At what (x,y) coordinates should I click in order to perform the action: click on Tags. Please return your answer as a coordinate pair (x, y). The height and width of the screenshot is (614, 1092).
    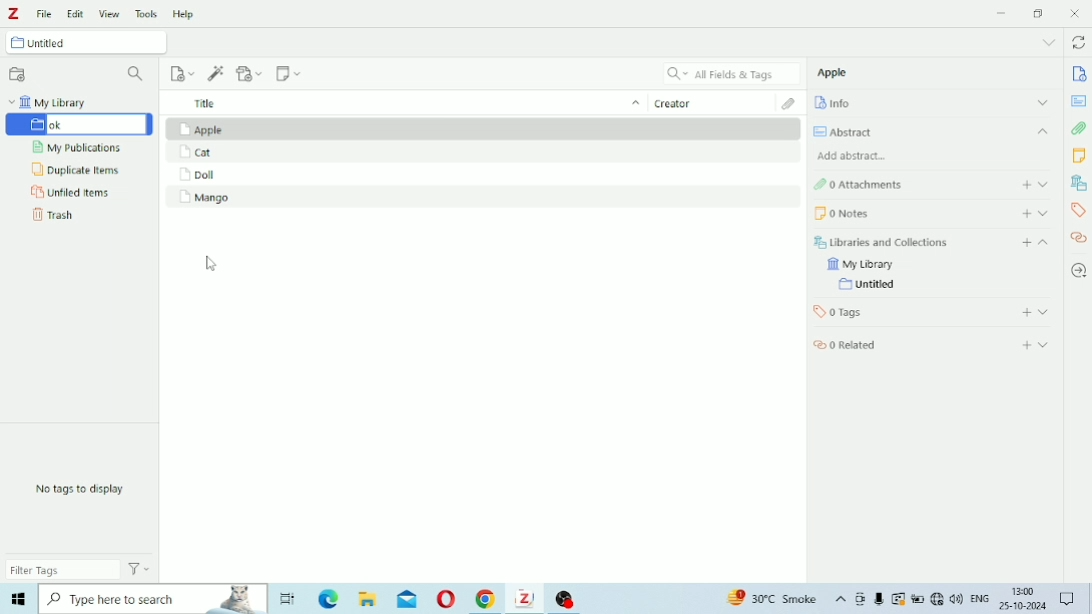
    Looking at the image, I should click on (1077, 209).